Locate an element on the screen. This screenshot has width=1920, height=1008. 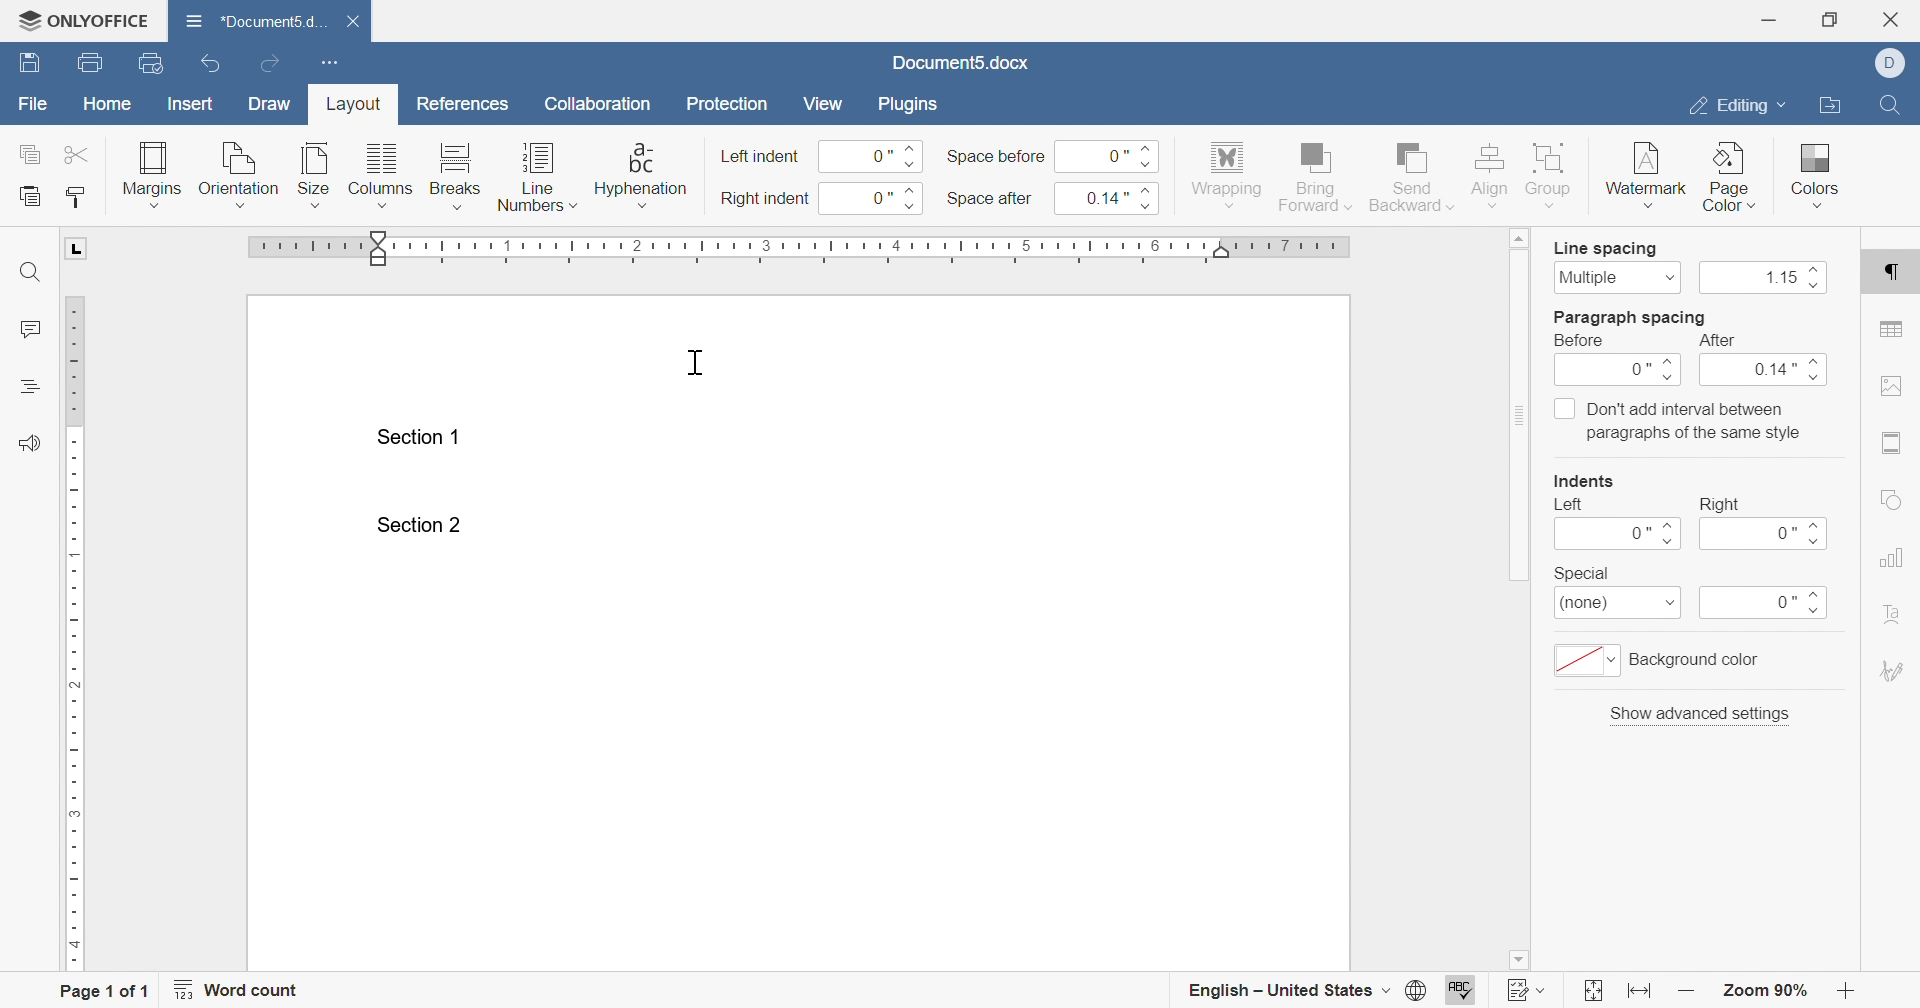
page color is located at coordinates (1731, 177).